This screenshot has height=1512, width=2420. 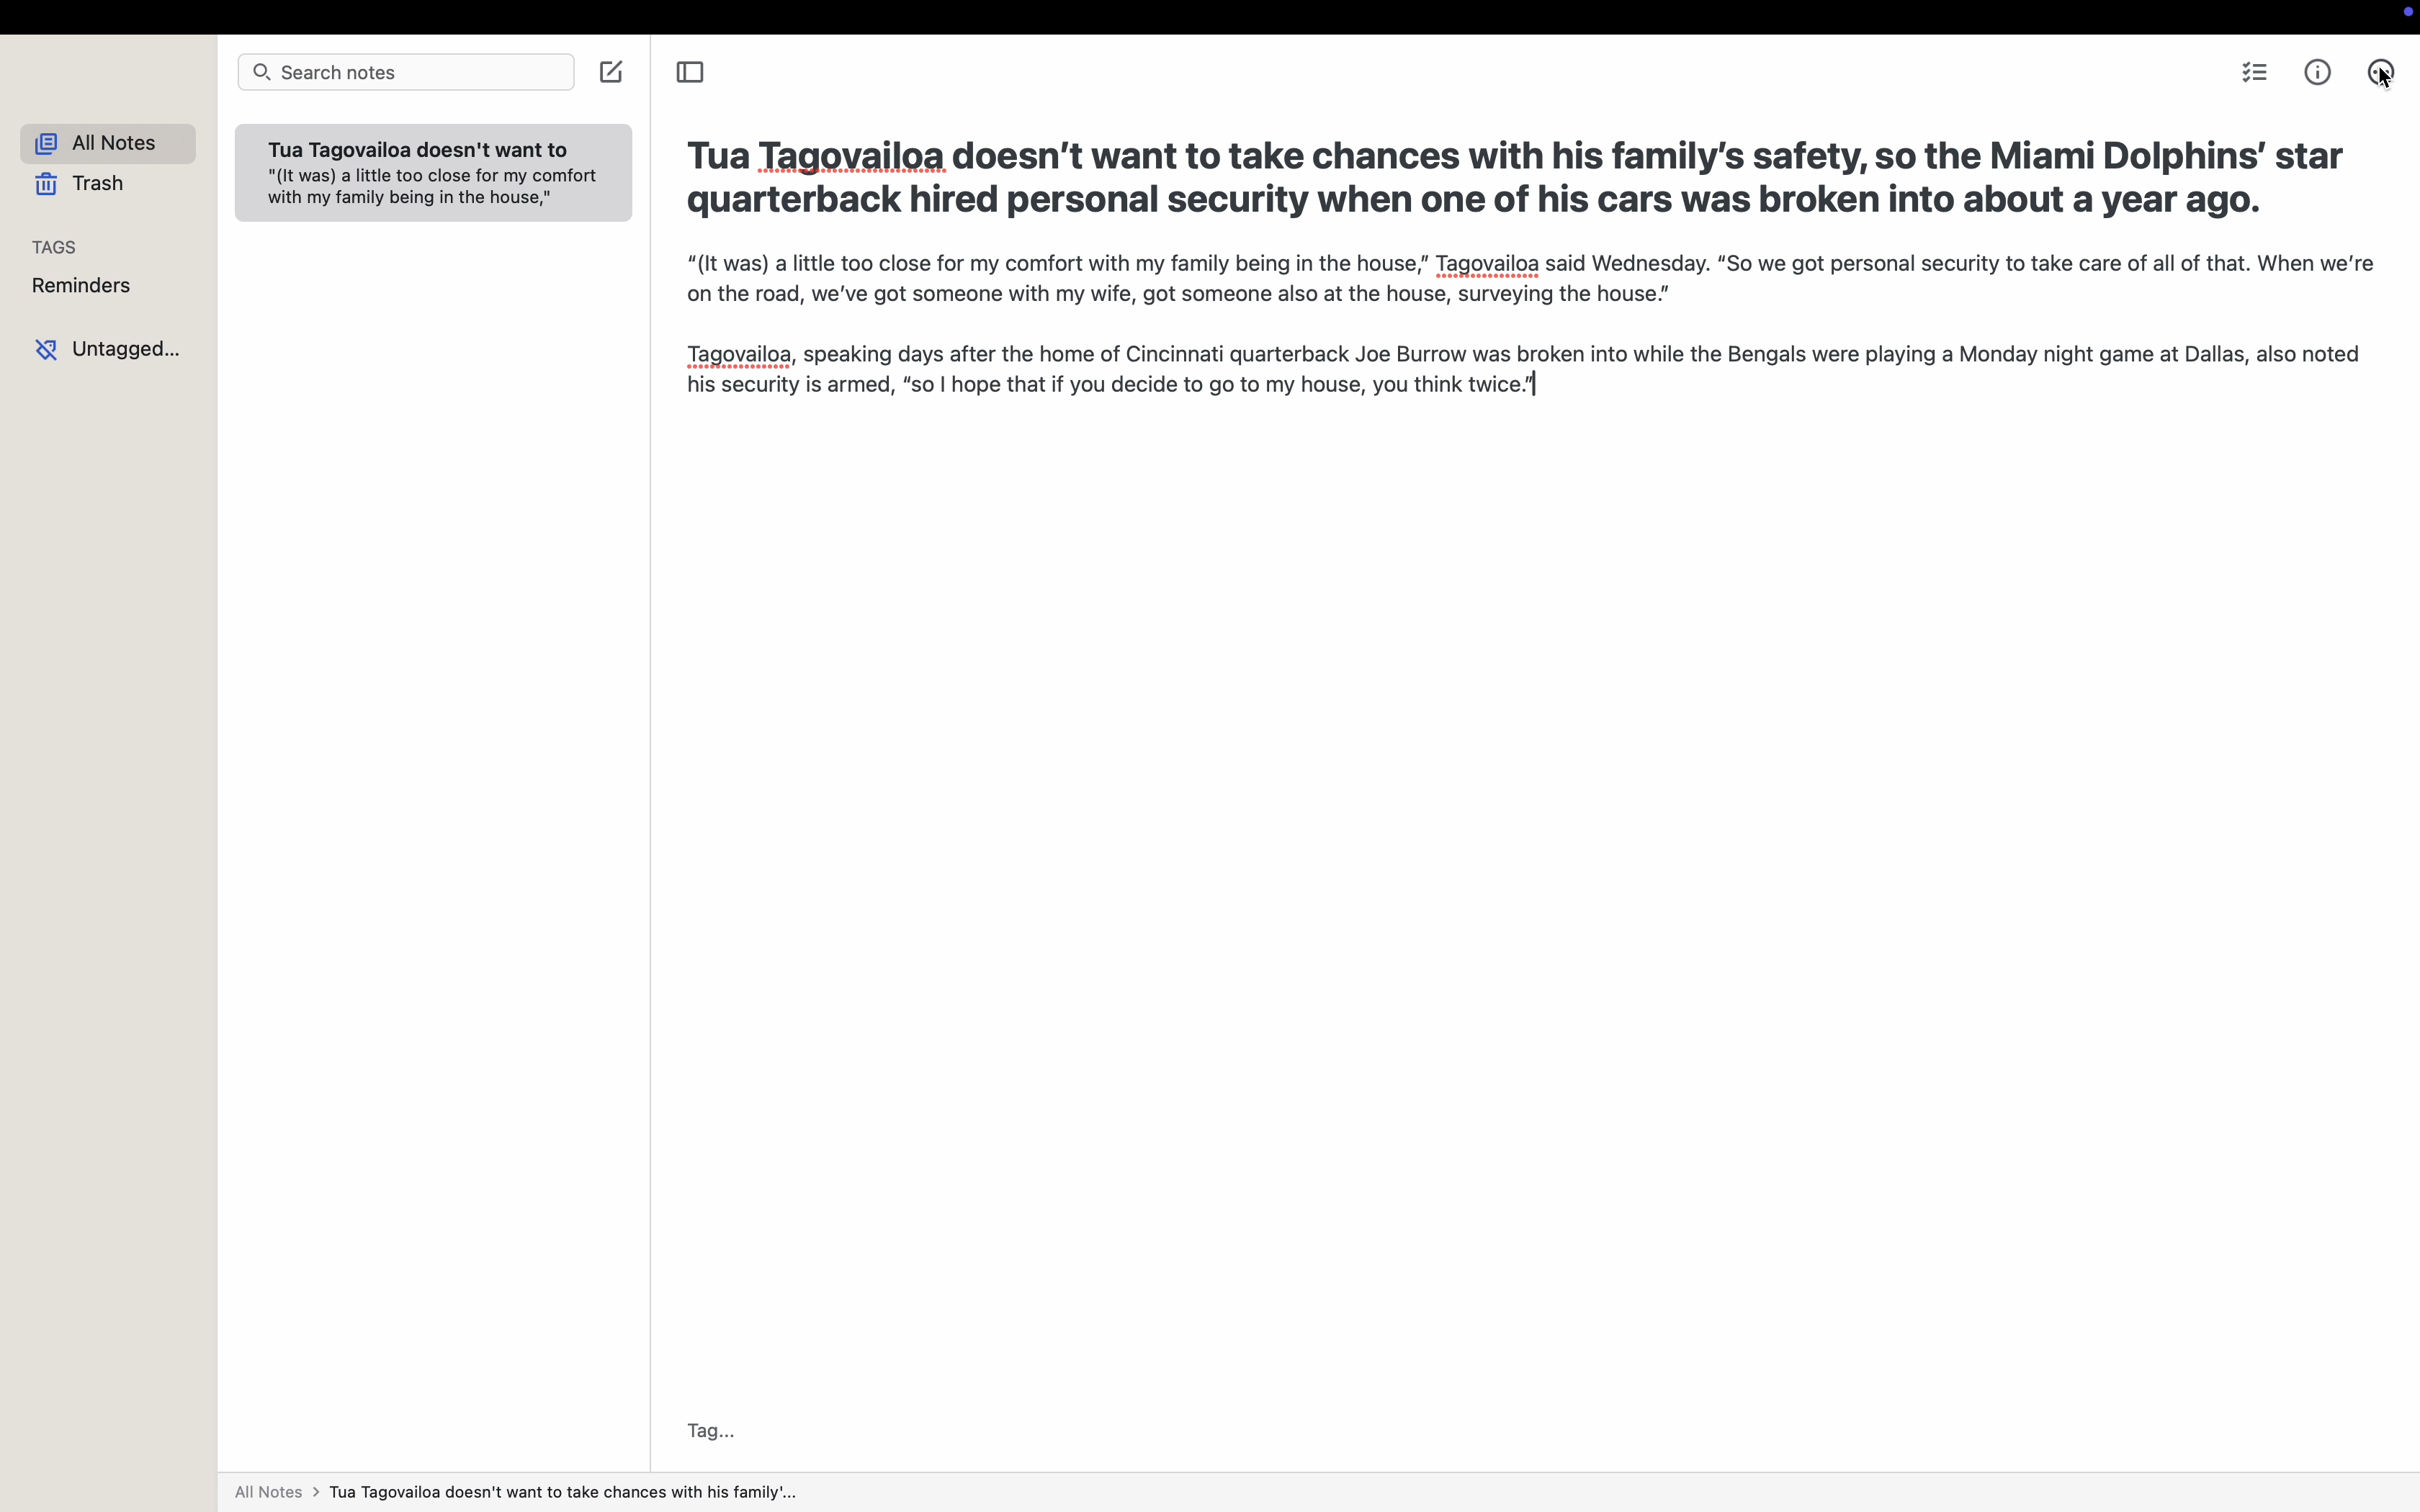 What do you see at coordinates (1533, 355) in the screenshot?
I see `“(It was) a little too close for my comfort with my family being in the house,” Tagovailoa said Wednesday. “So we got personal security to take care of all of that. When we're
on the road, we've got someone with my wife, got someone also at the house, surveying the house.”

Tagovailoa, speaking days after the home of Cincinnati quarterback Joe Burrow was broken into while the Bengals were playing a Monday night game at Dallas, also noted
his security is armed, “so | hope that if you decide to go to my house, you think twice]` at bounding box center [1533, 355].